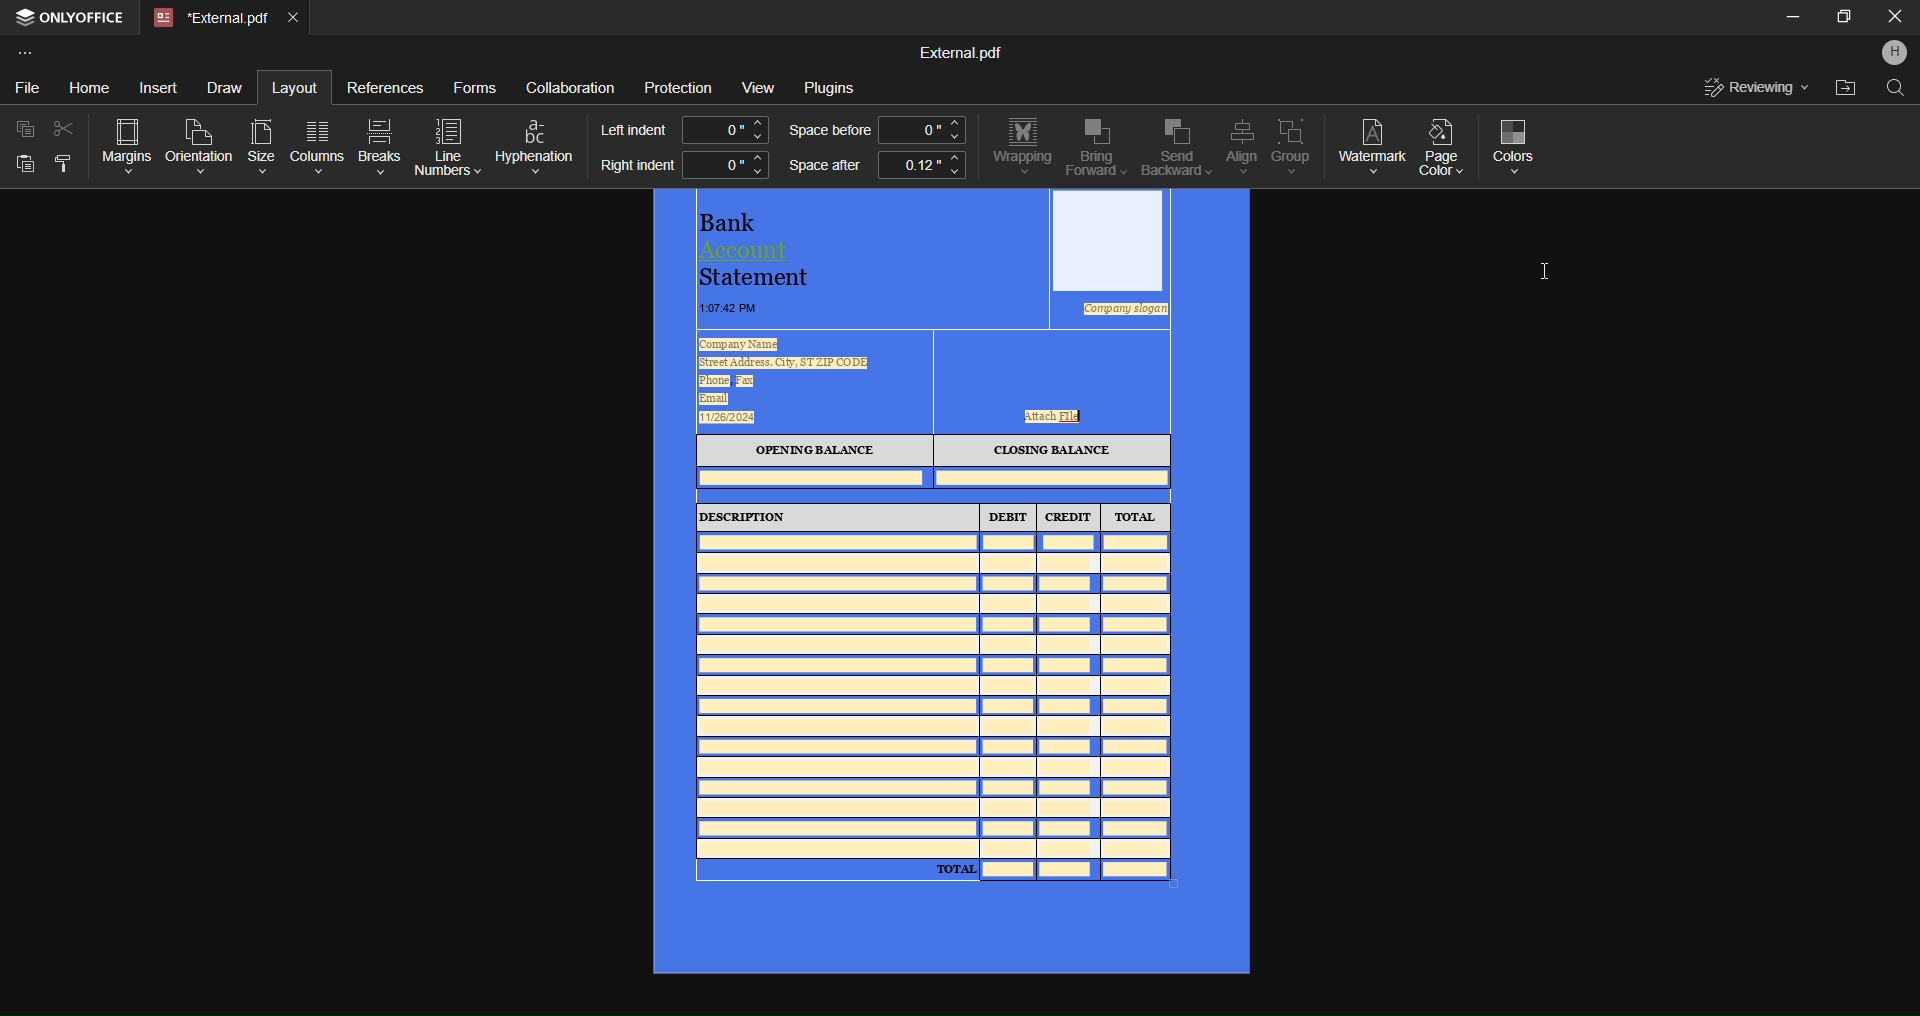 The width and height of the screenshot is (1920, 1016). Describe the element at coordinates (260, 143) in the screenshot. I see `Size` at that location.